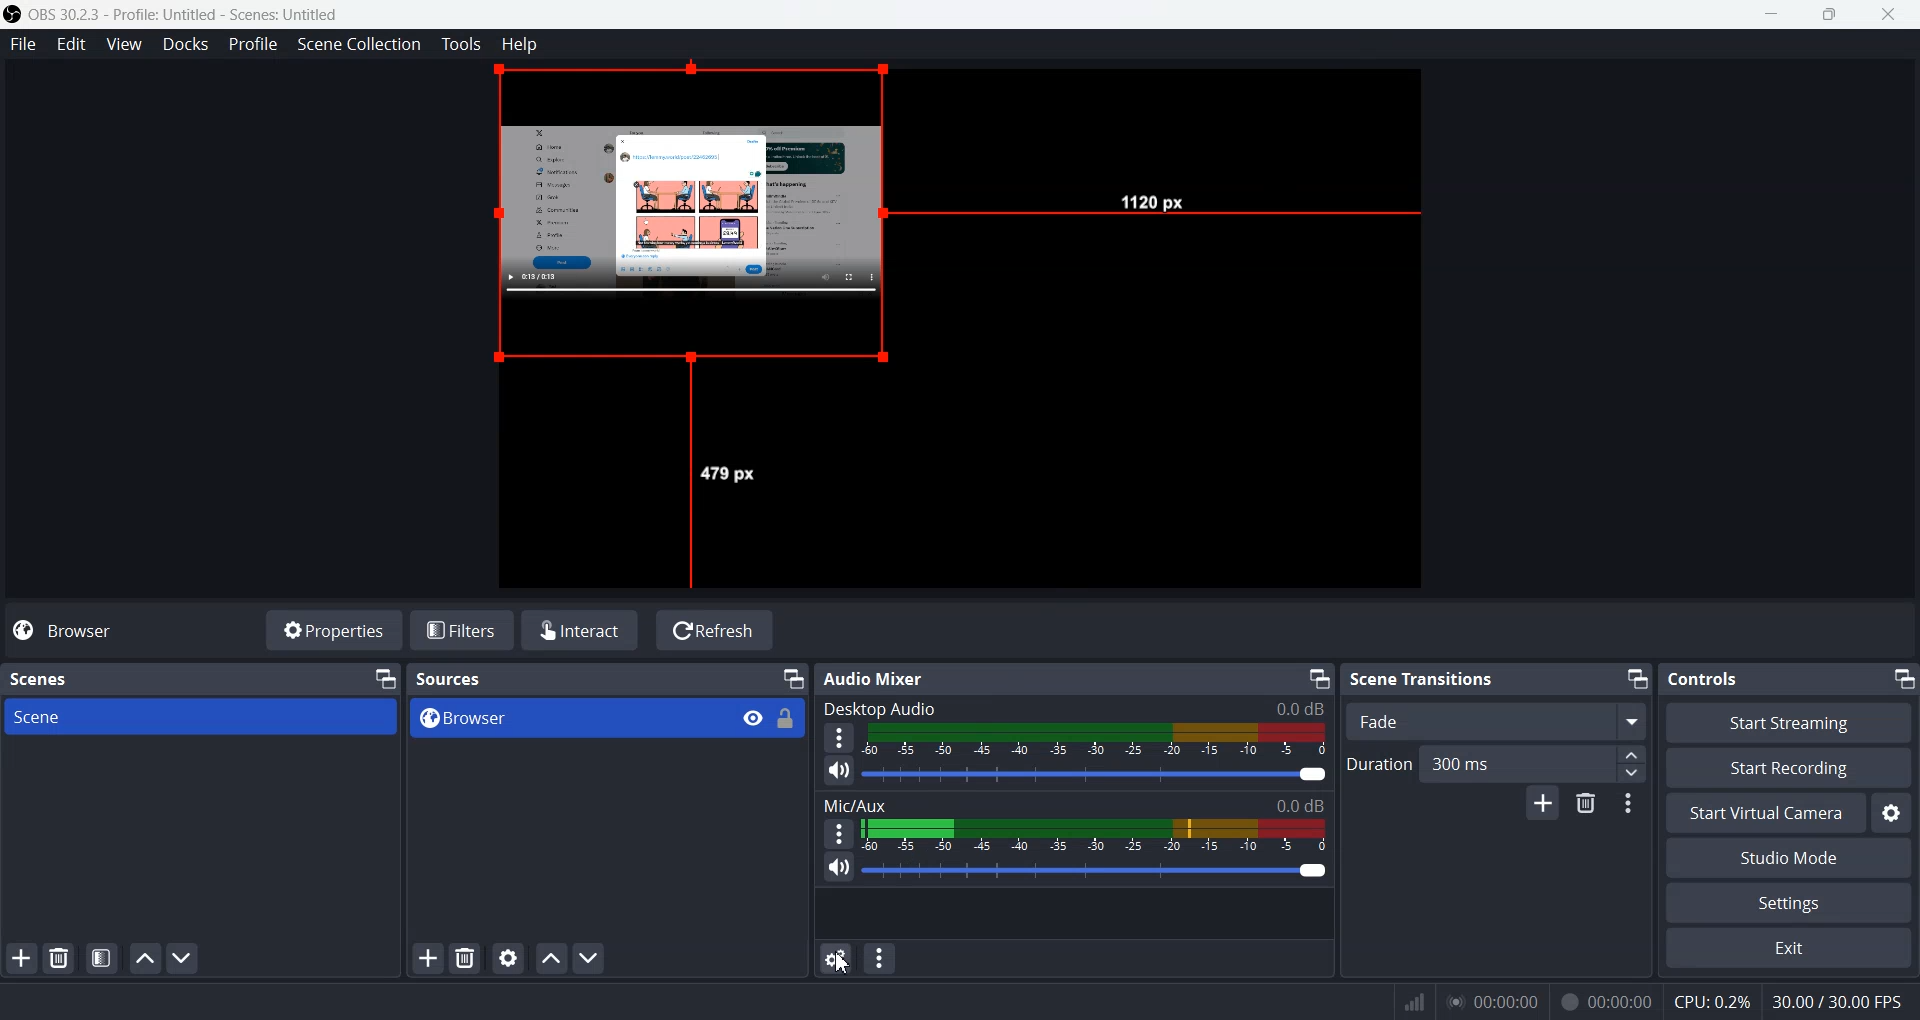 The width and height of the screenshot is (1920, 1020). What do you see at coordinates (584, 629) in the screenshot?
I see `Interact` at bounding box center [584, 629].